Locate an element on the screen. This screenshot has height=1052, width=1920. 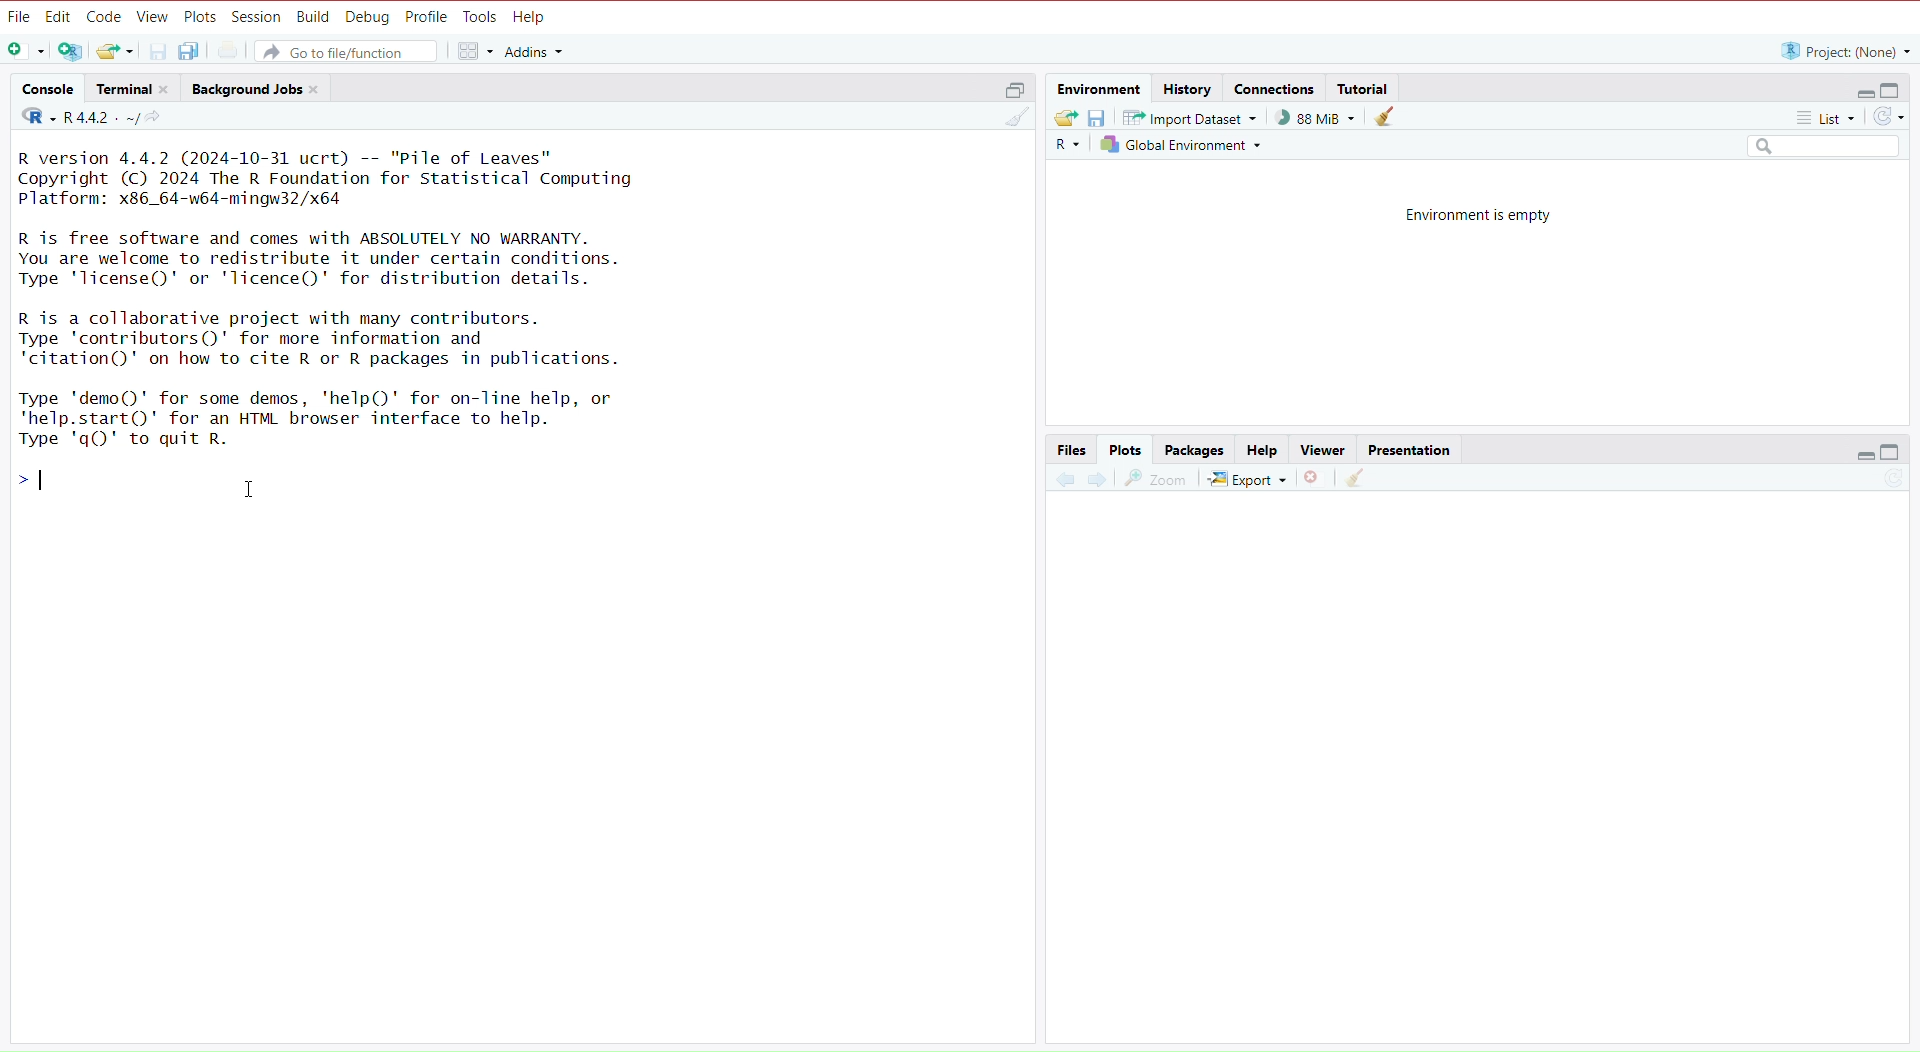
Global Environment is located at coordinates (1178, 143).